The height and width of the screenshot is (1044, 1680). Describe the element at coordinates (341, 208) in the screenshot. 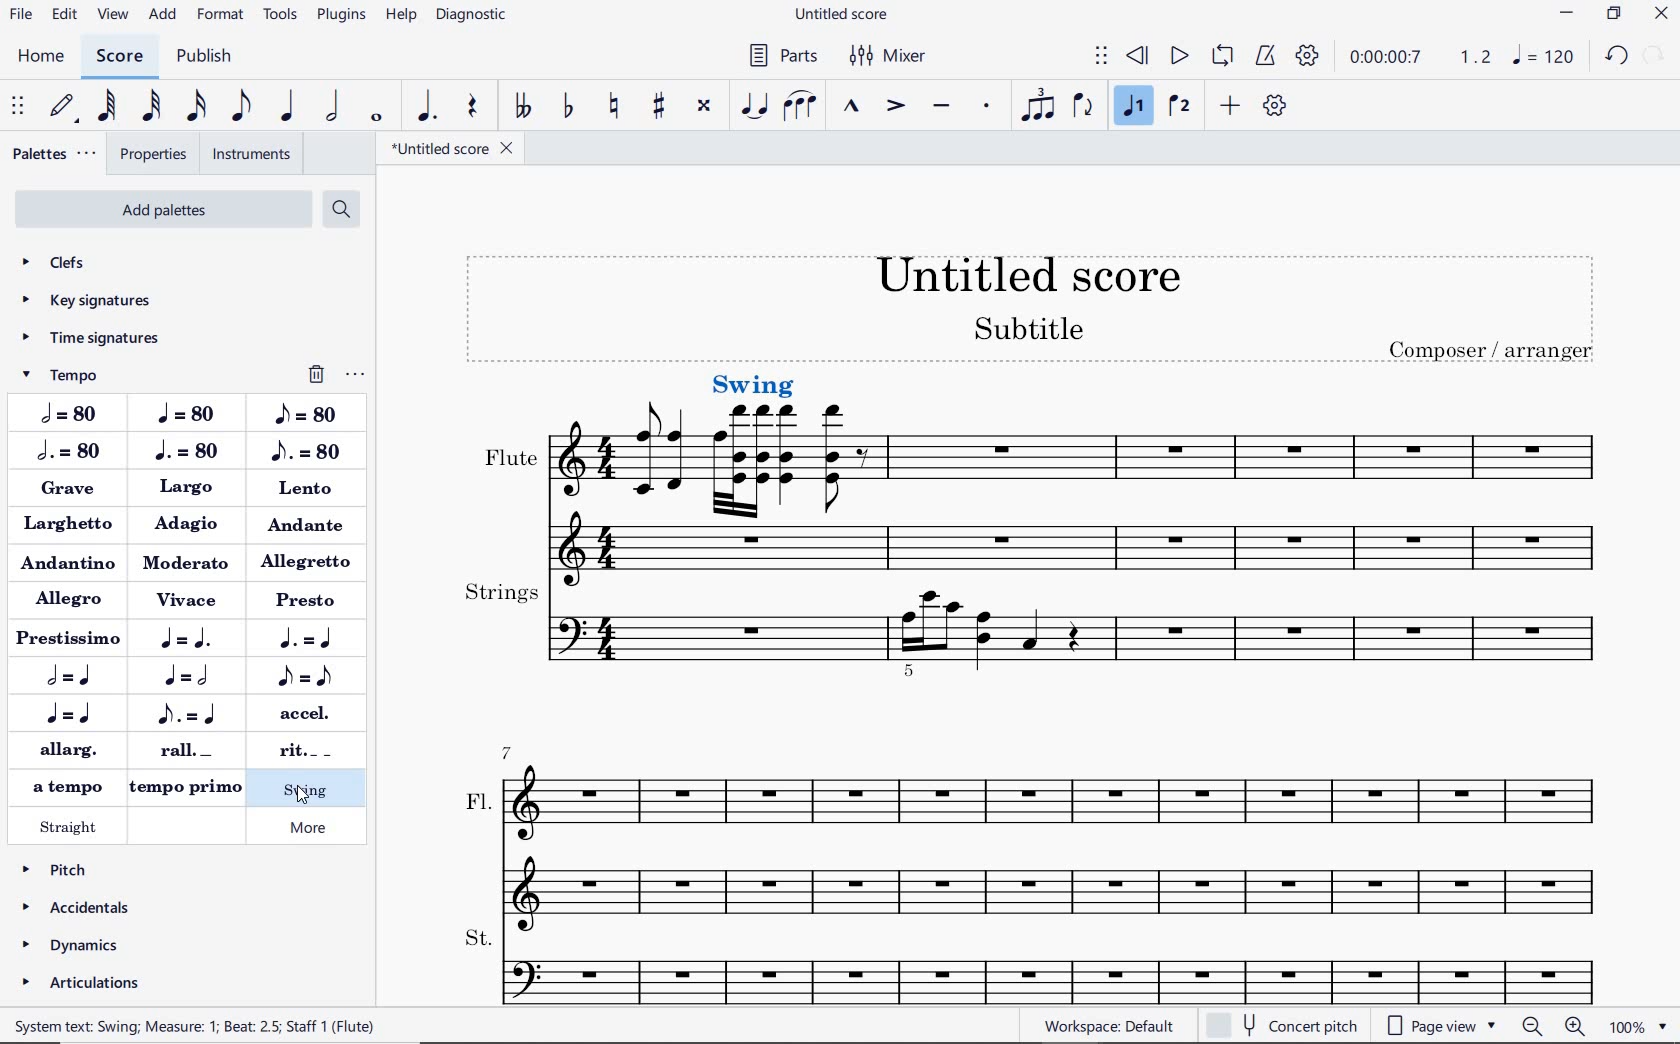

I see `search palettes` at that location.